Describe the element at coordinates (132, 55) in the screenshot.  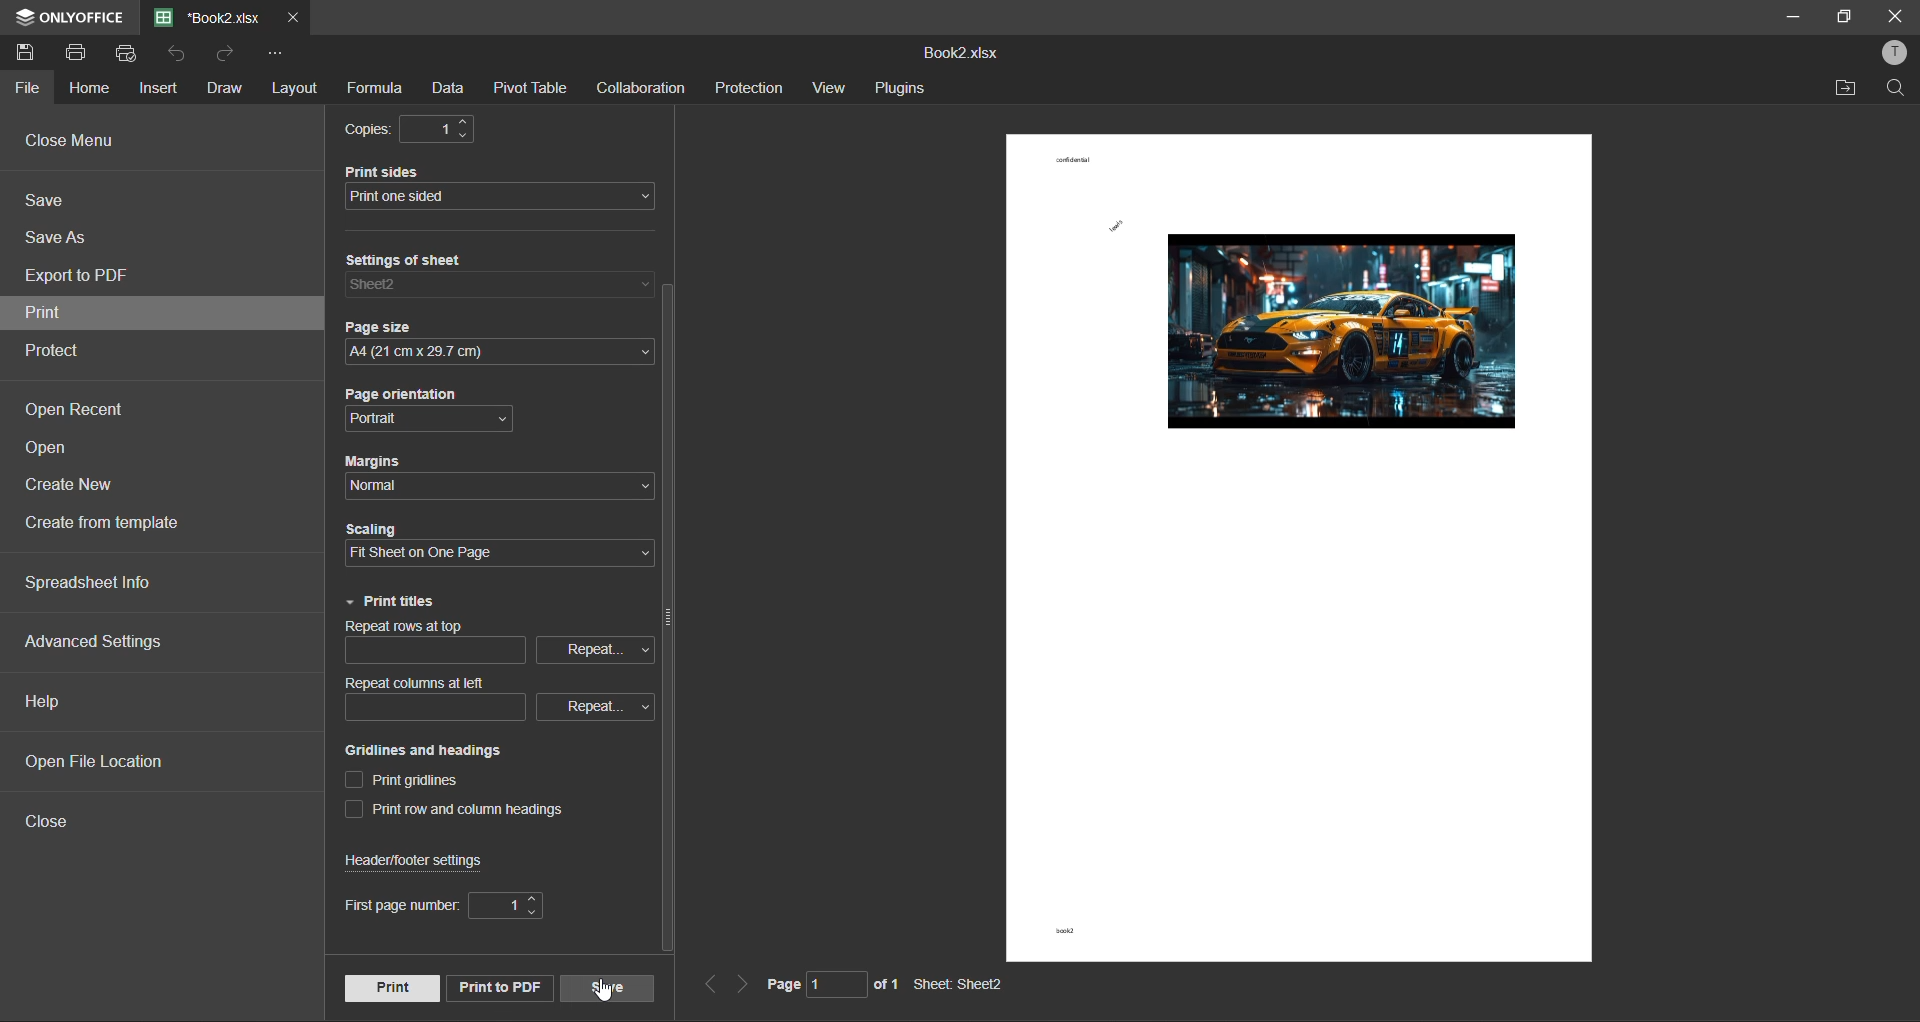
I see `quick print` at that location.